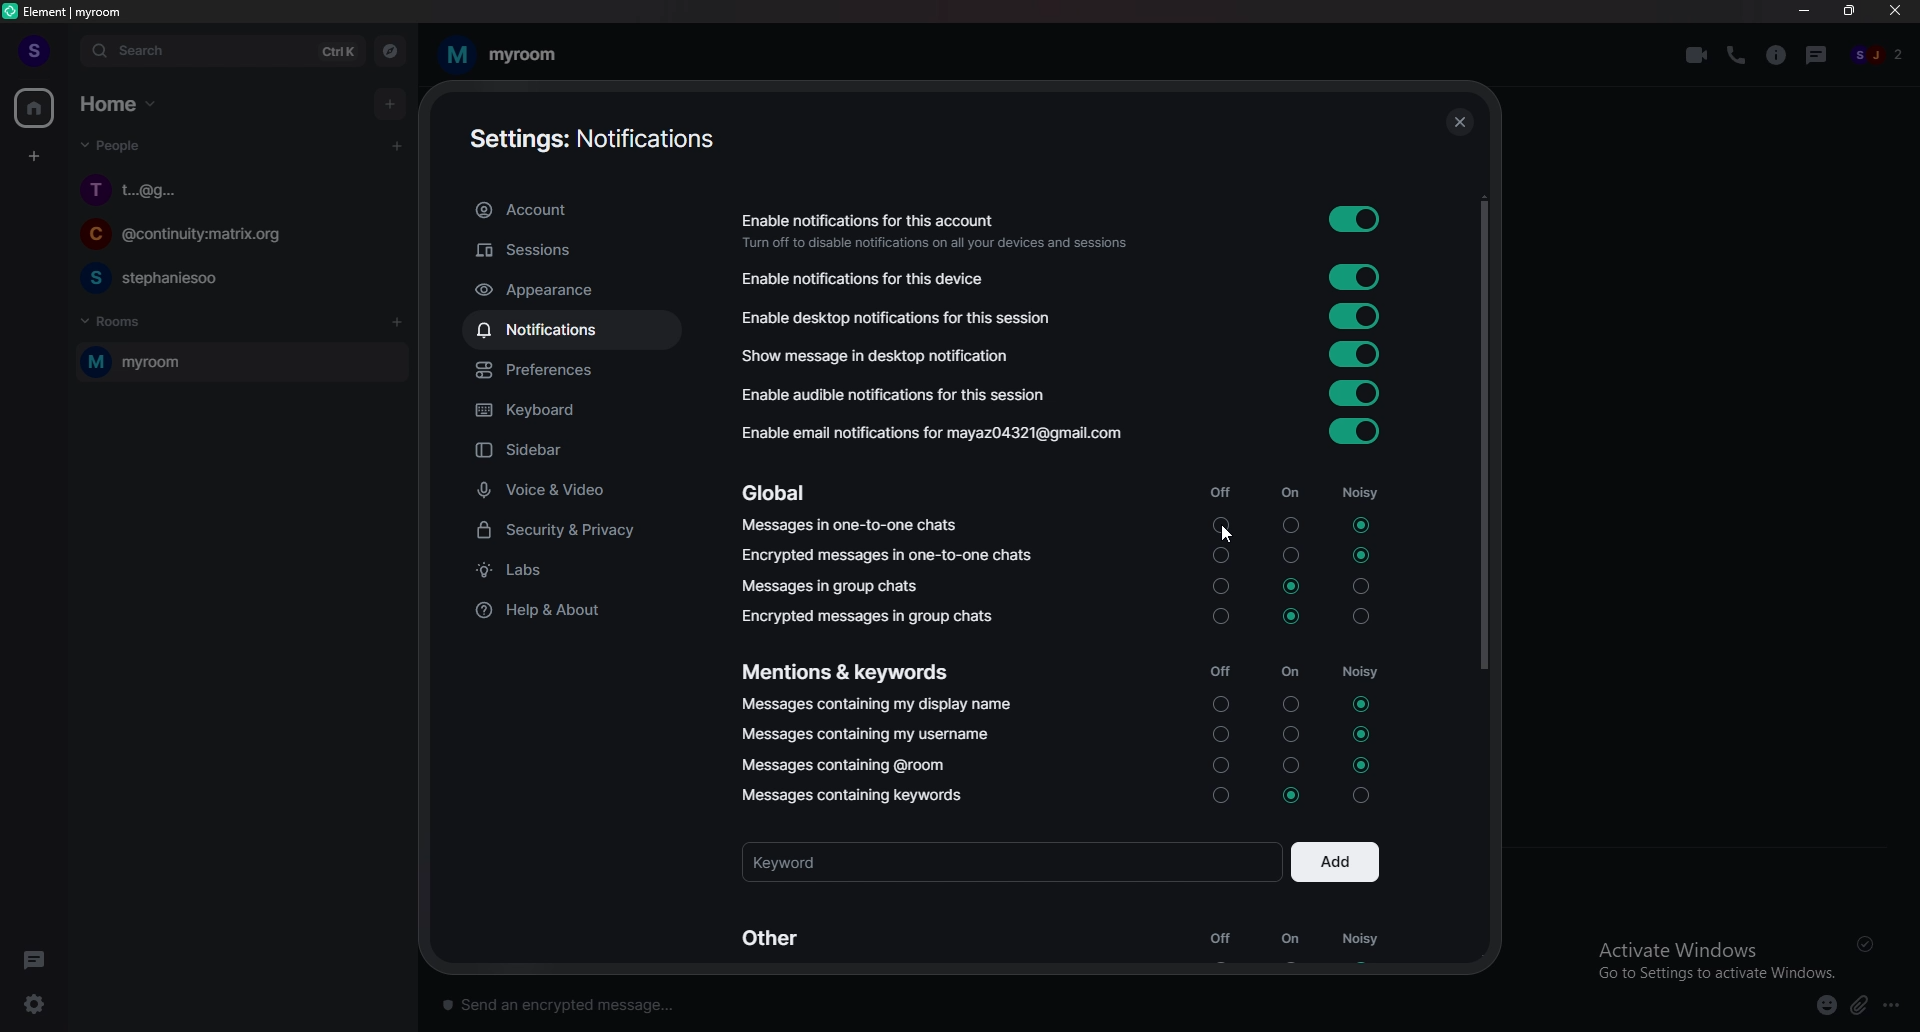 The height and width of the screenshot is (1032, 1920). Describe the element at coordinates (996, 1001) in the screenshot. I see `text input` at that location.